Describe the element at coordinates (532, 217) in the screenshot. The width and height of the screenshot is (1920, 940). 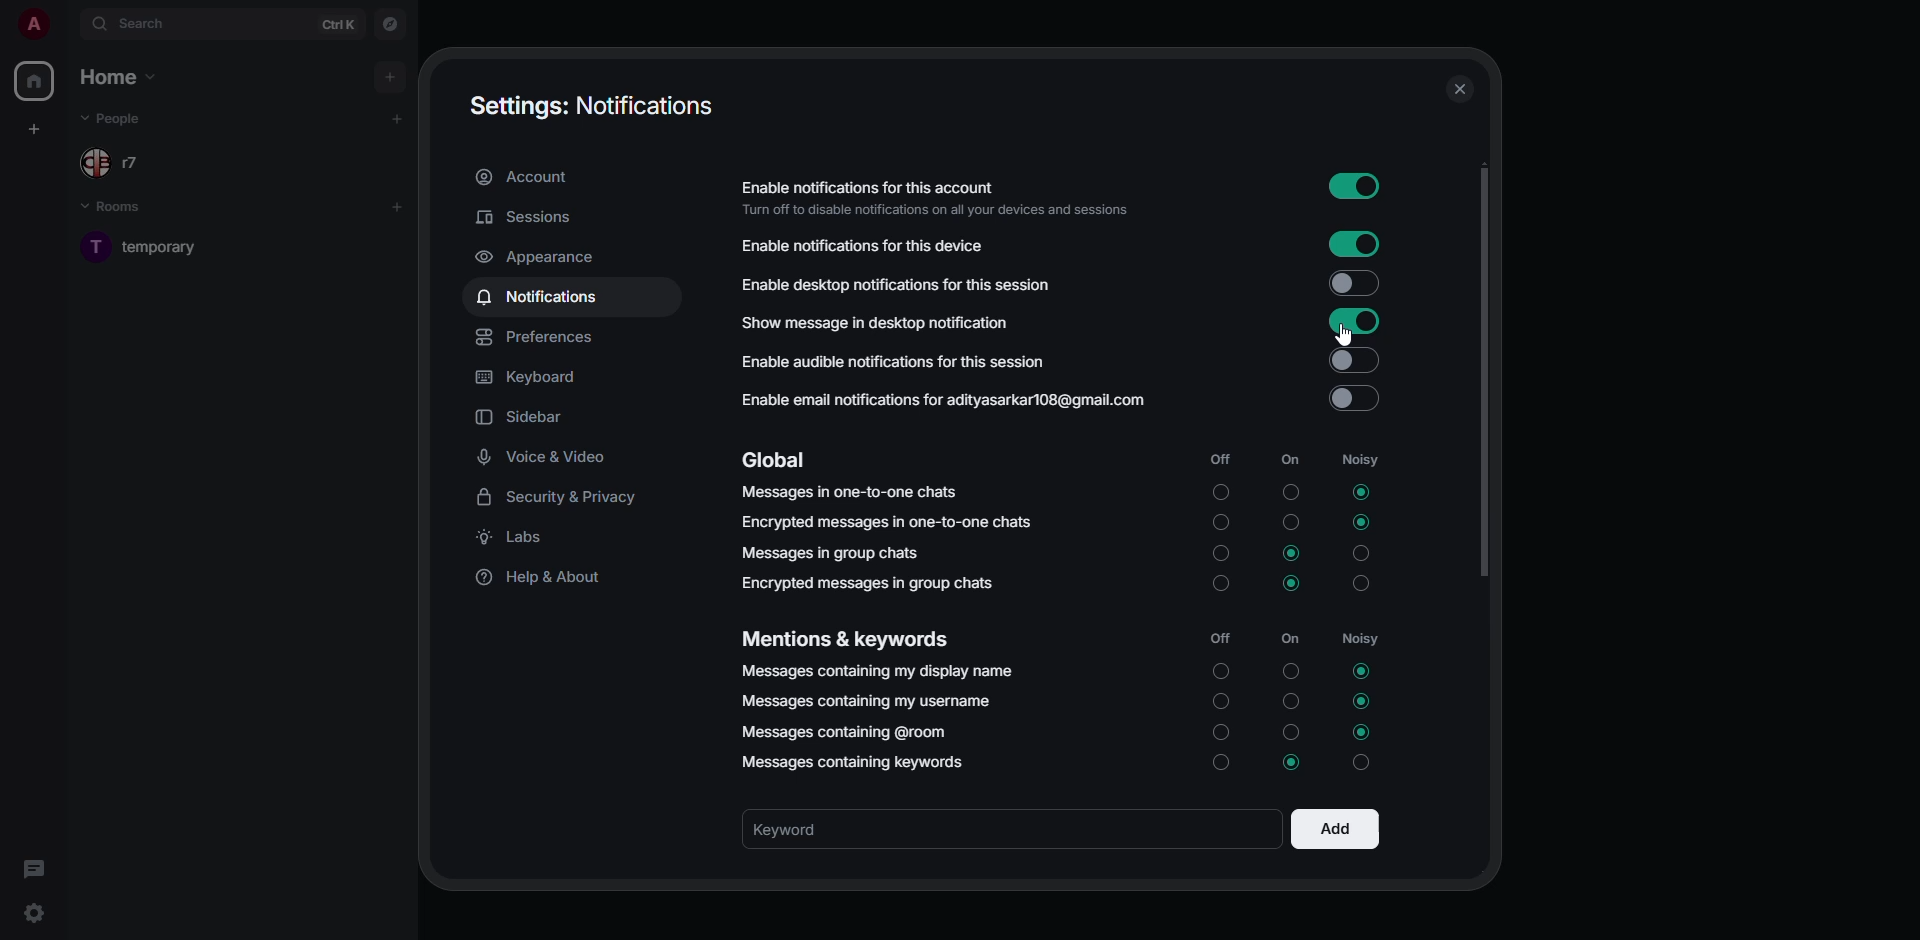
I see `sessions` at that location.